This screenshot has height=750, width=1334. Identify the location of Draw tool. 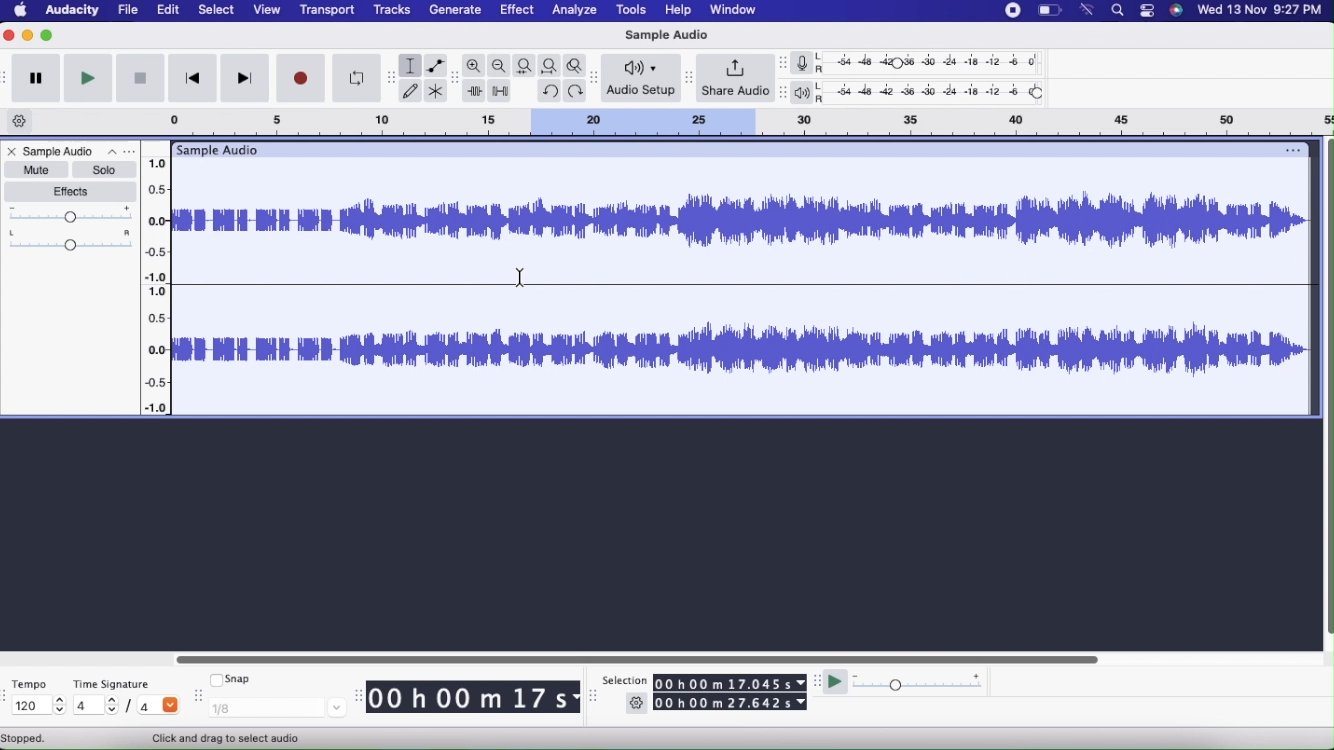
(410, 90).